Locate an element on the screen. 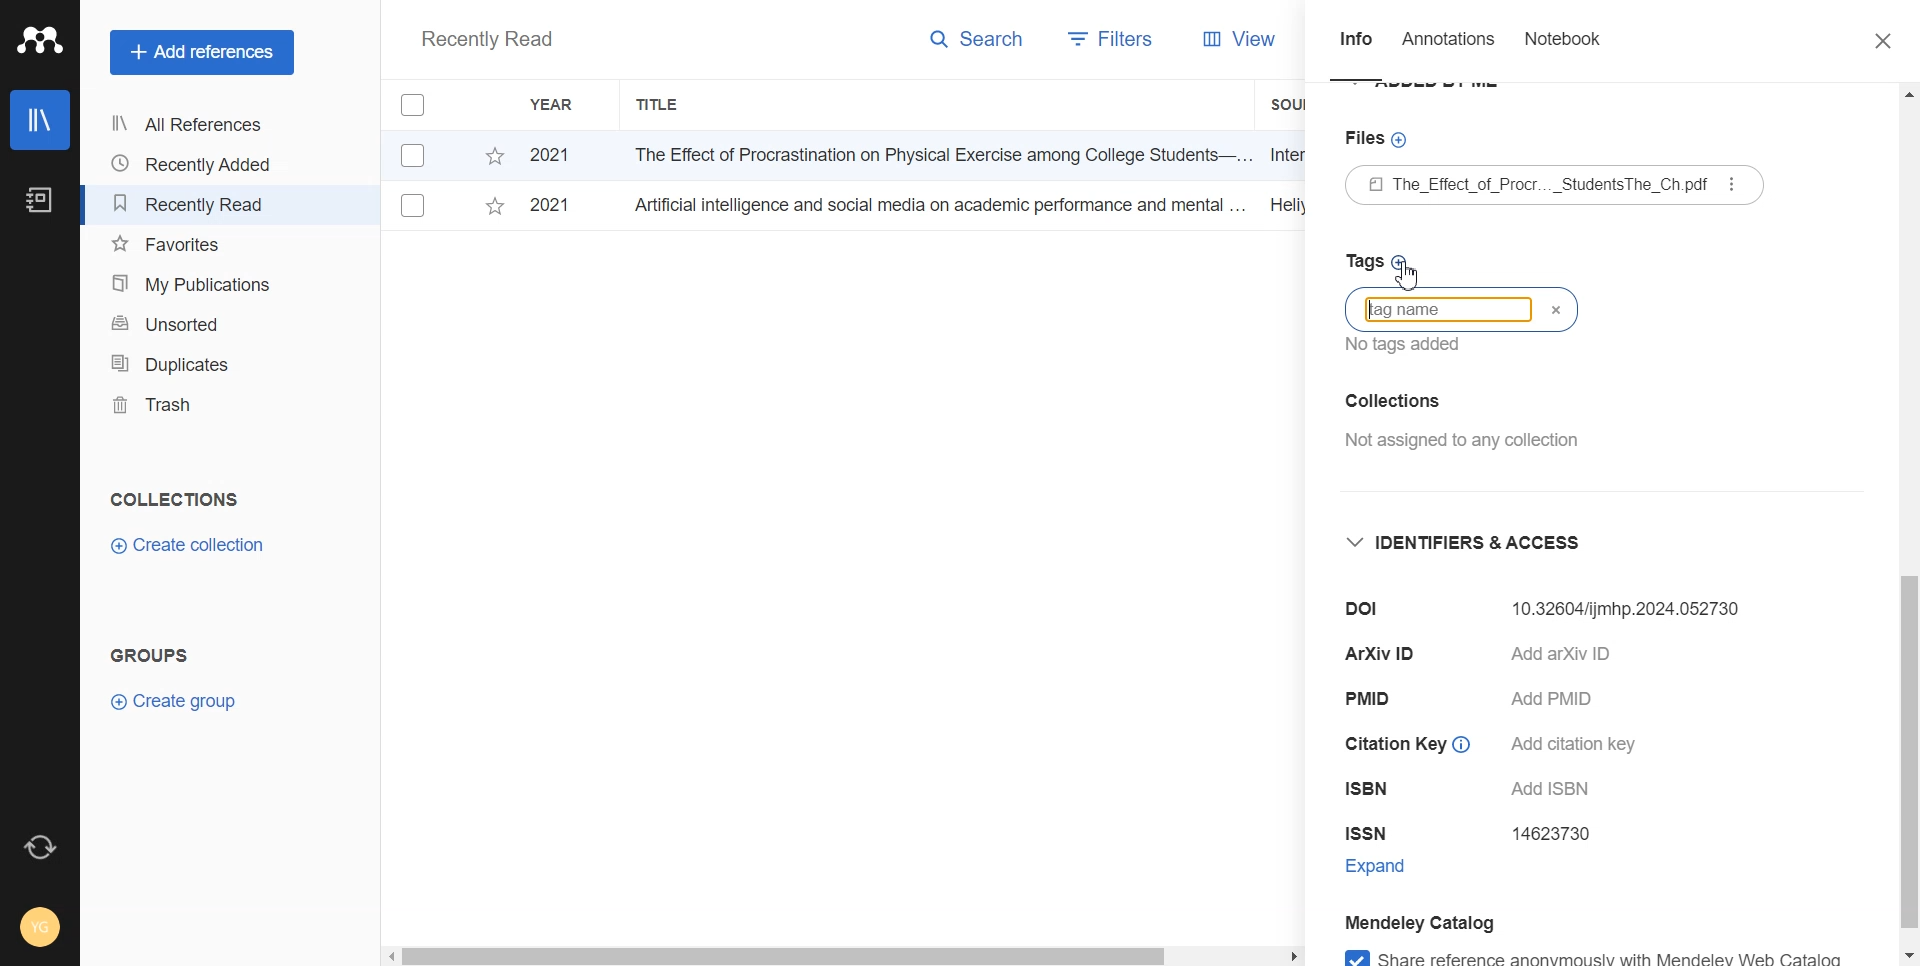  Library is located at coordinates (41, 120).